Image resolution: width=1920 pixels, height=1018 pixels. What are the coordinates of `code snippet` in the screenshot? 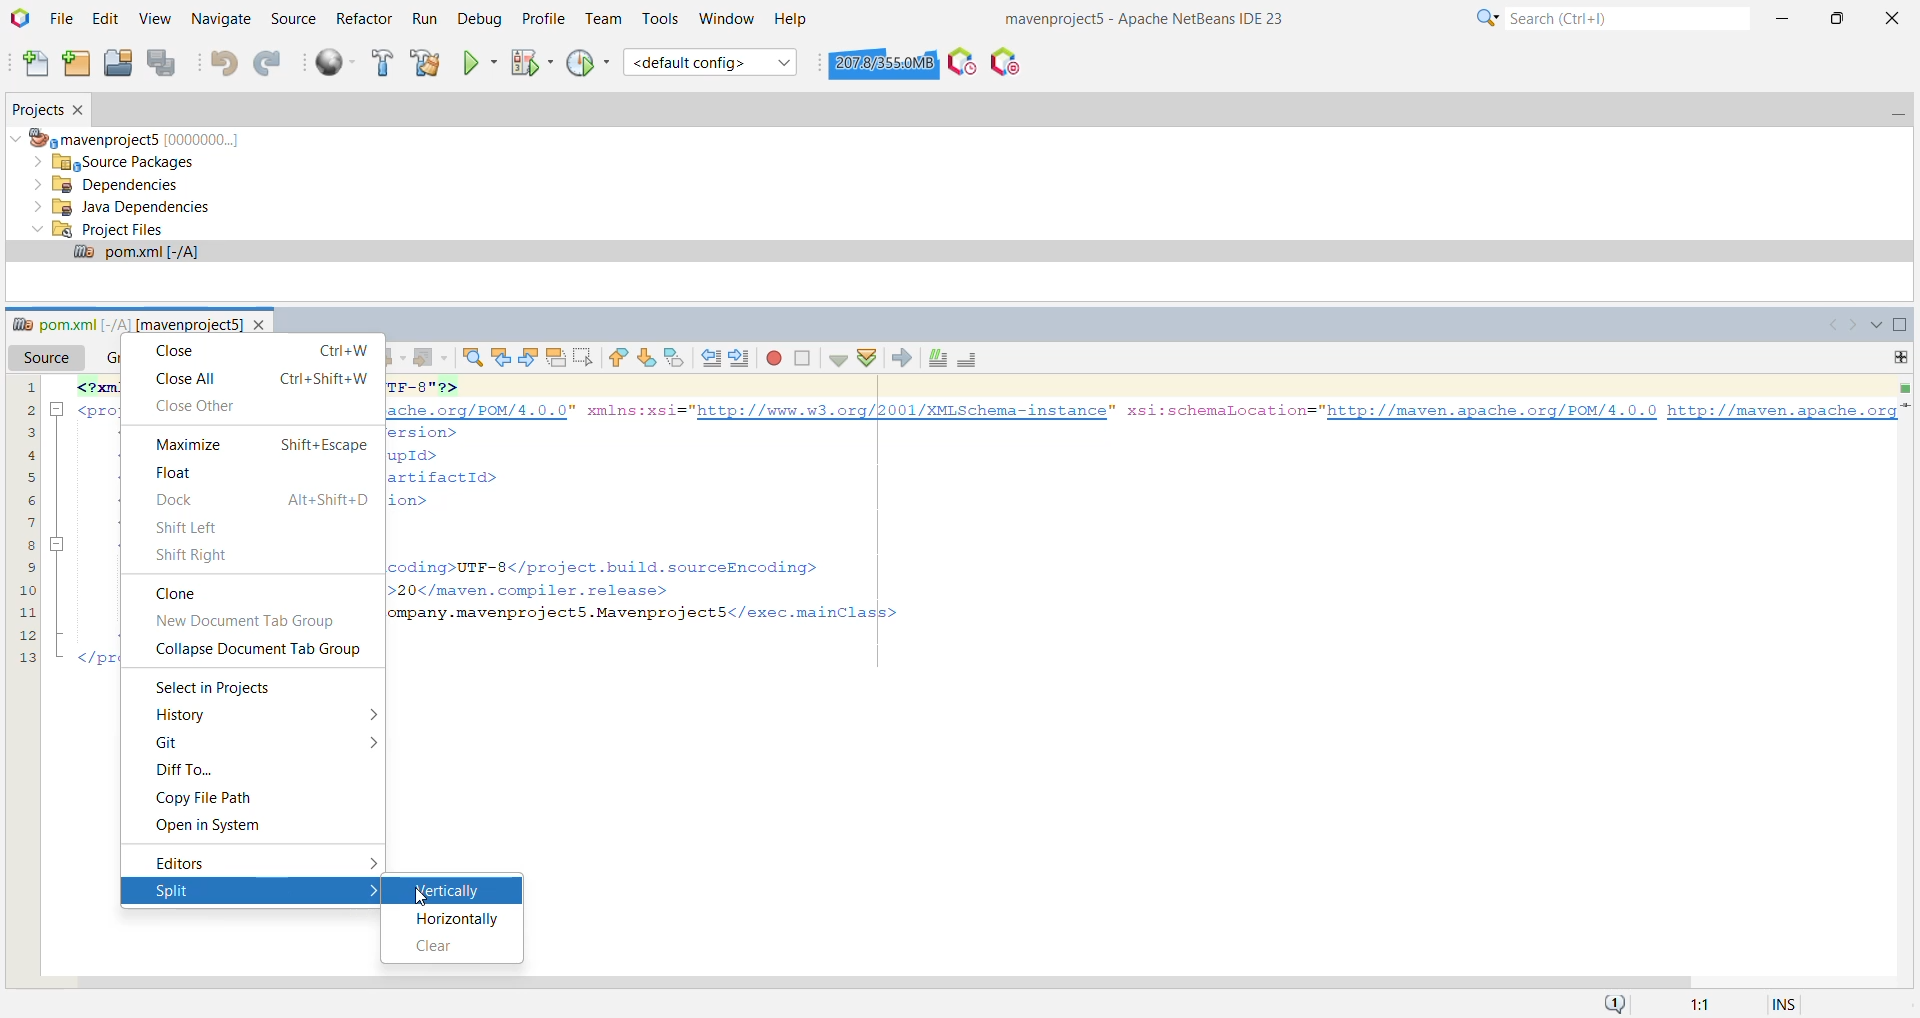 It's located at (1125, 513).